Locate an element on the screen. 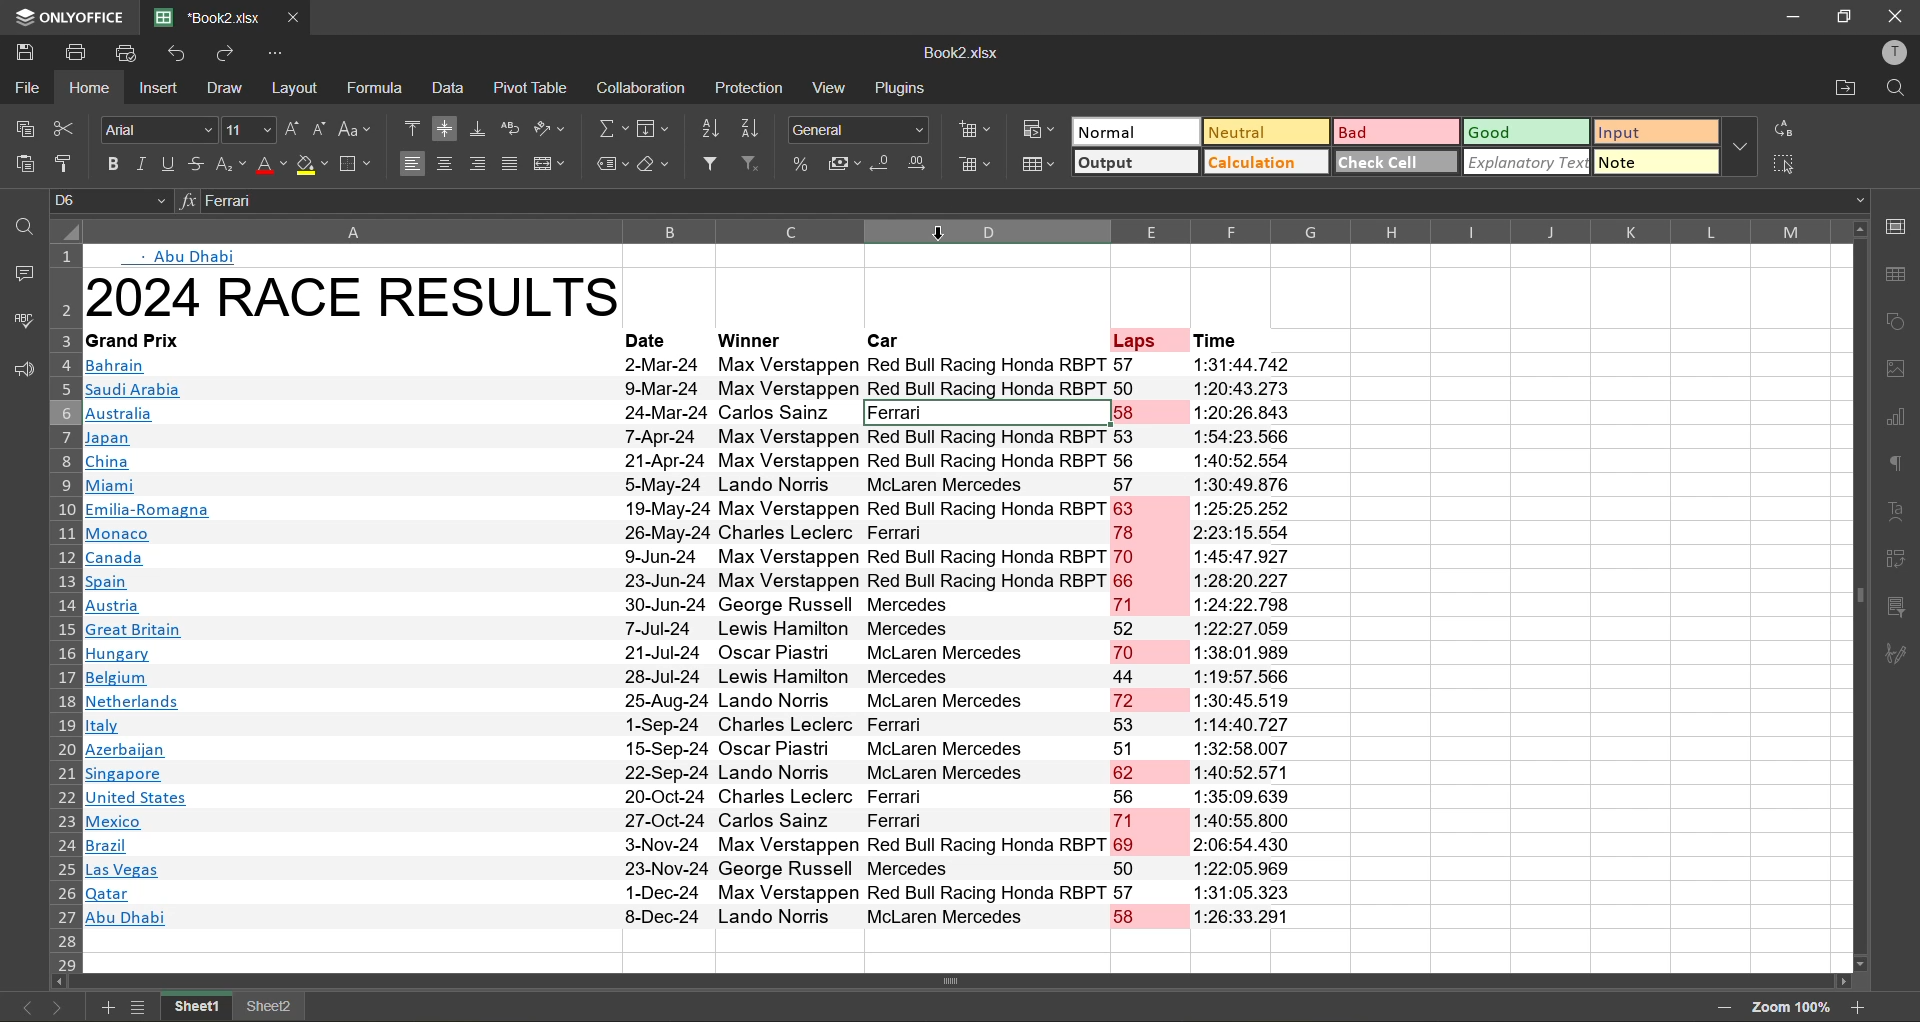 The height and width of the screenshot is (1022, 1920). plugins is located at coordinates (900, 88).